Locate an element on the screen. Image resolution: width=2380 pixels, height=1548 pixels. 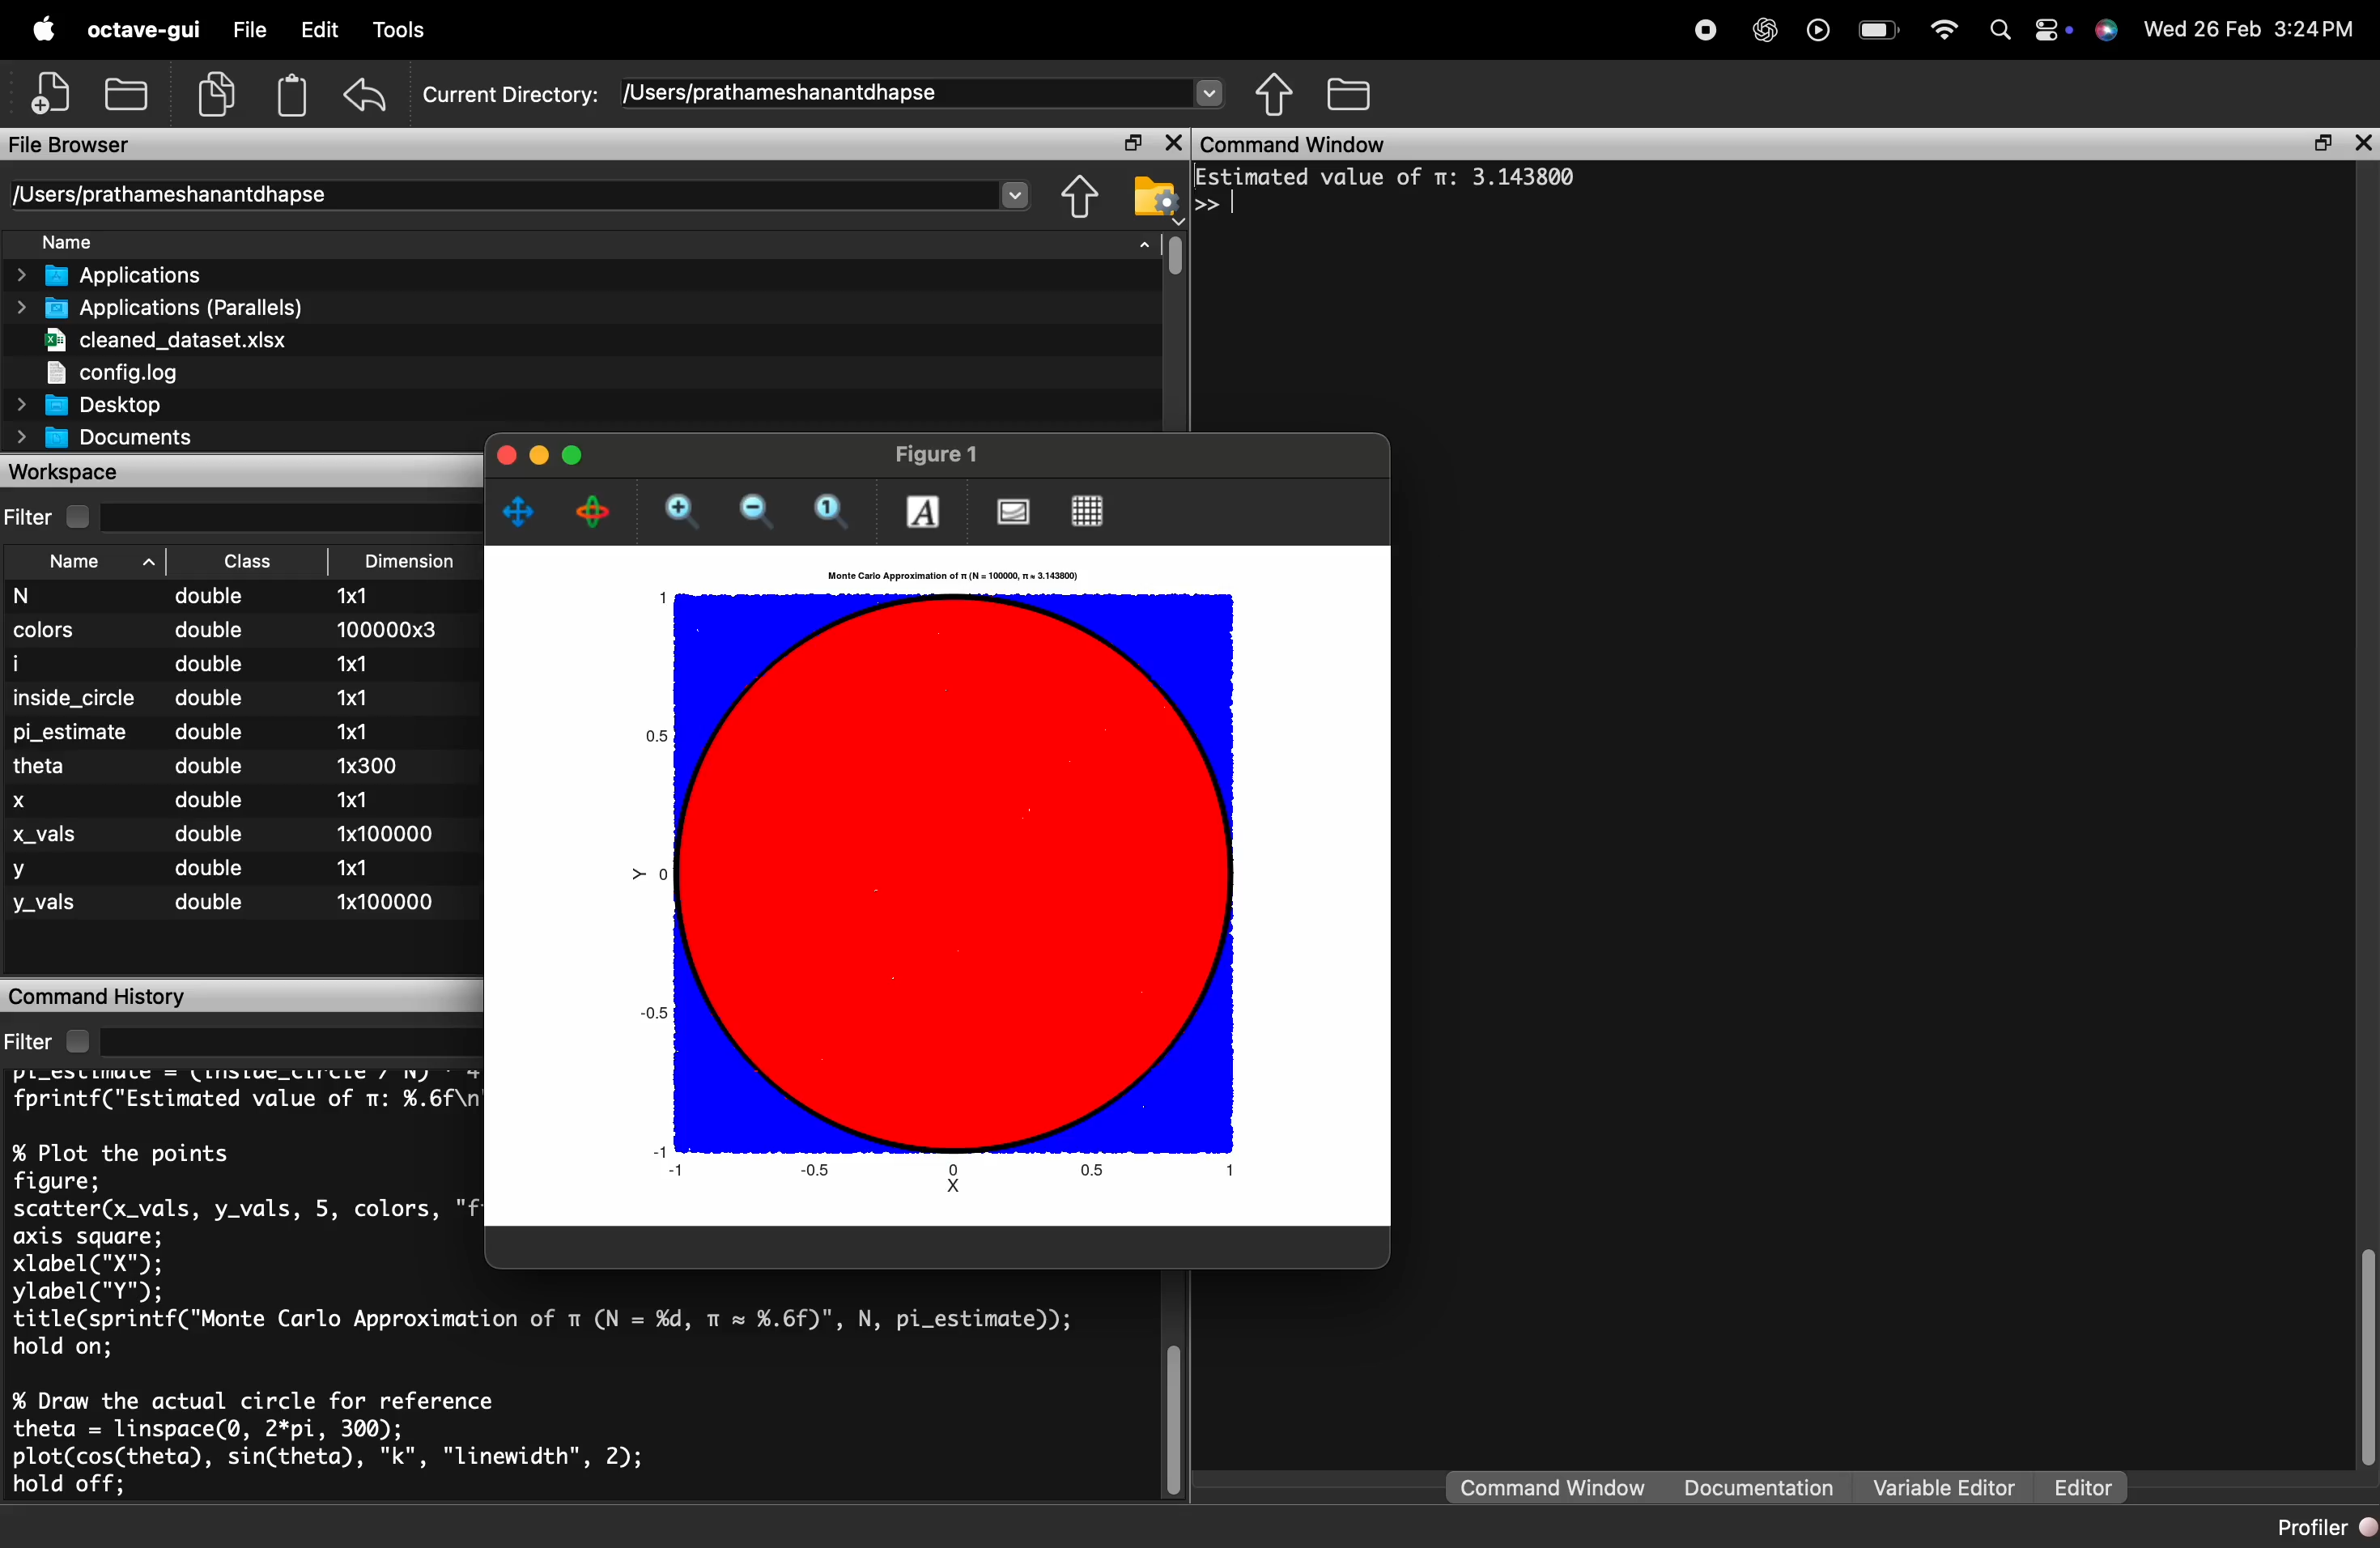
Users/prathameshanantdhapse  is located at coordinates (924, 92).